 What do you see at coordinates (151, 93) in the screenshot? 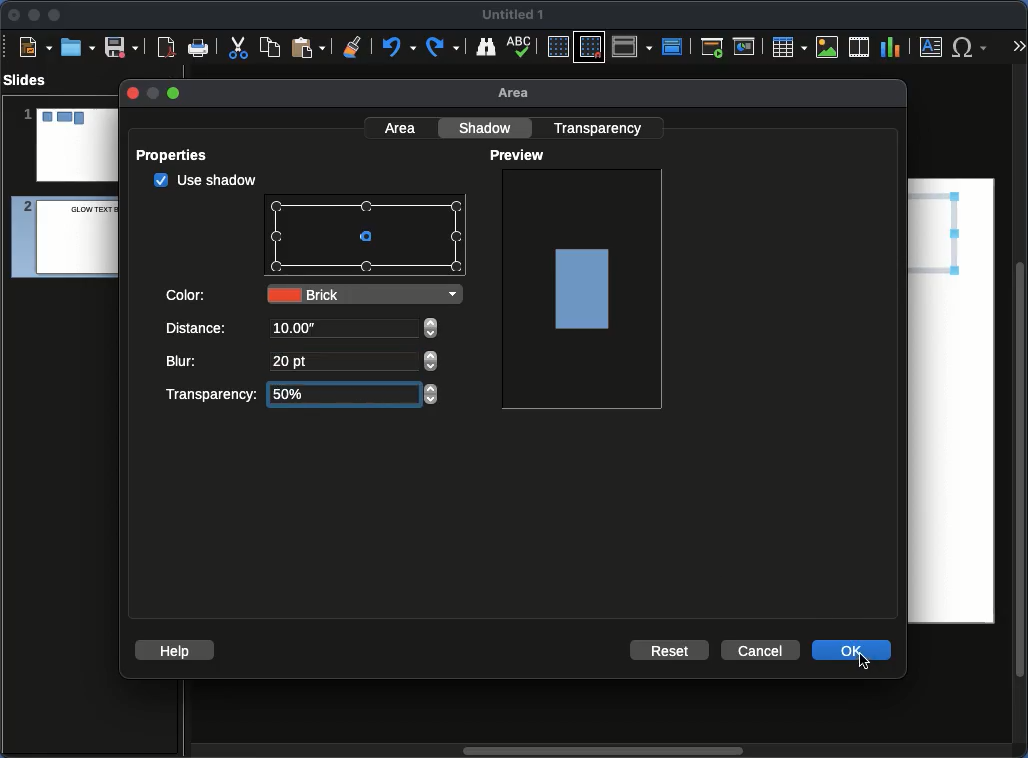
I see `minimize` at bounding box center [151, 93].